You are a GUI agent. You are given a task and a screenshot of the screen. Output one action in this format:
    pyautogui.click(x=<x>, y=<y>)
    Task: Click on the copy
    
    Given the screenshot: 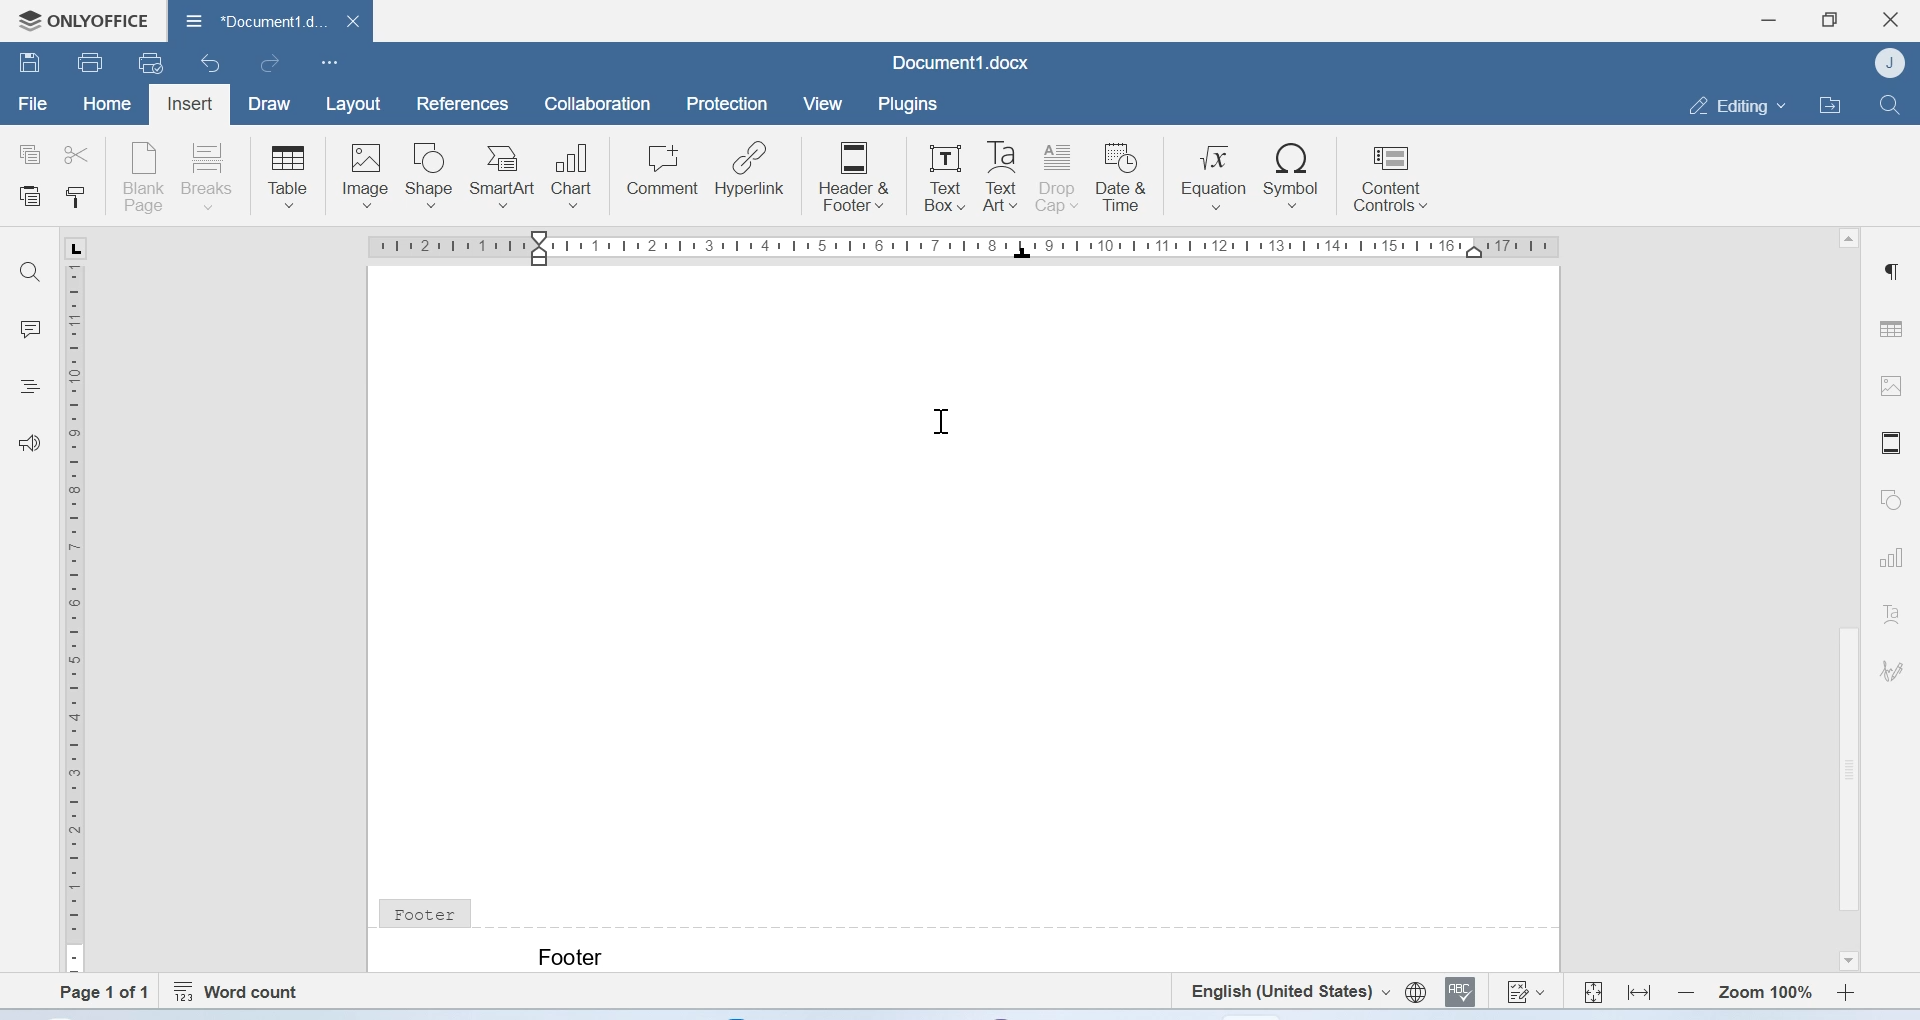 What is the action you would take?
    pyautogui.click(x=30, y=155)
    